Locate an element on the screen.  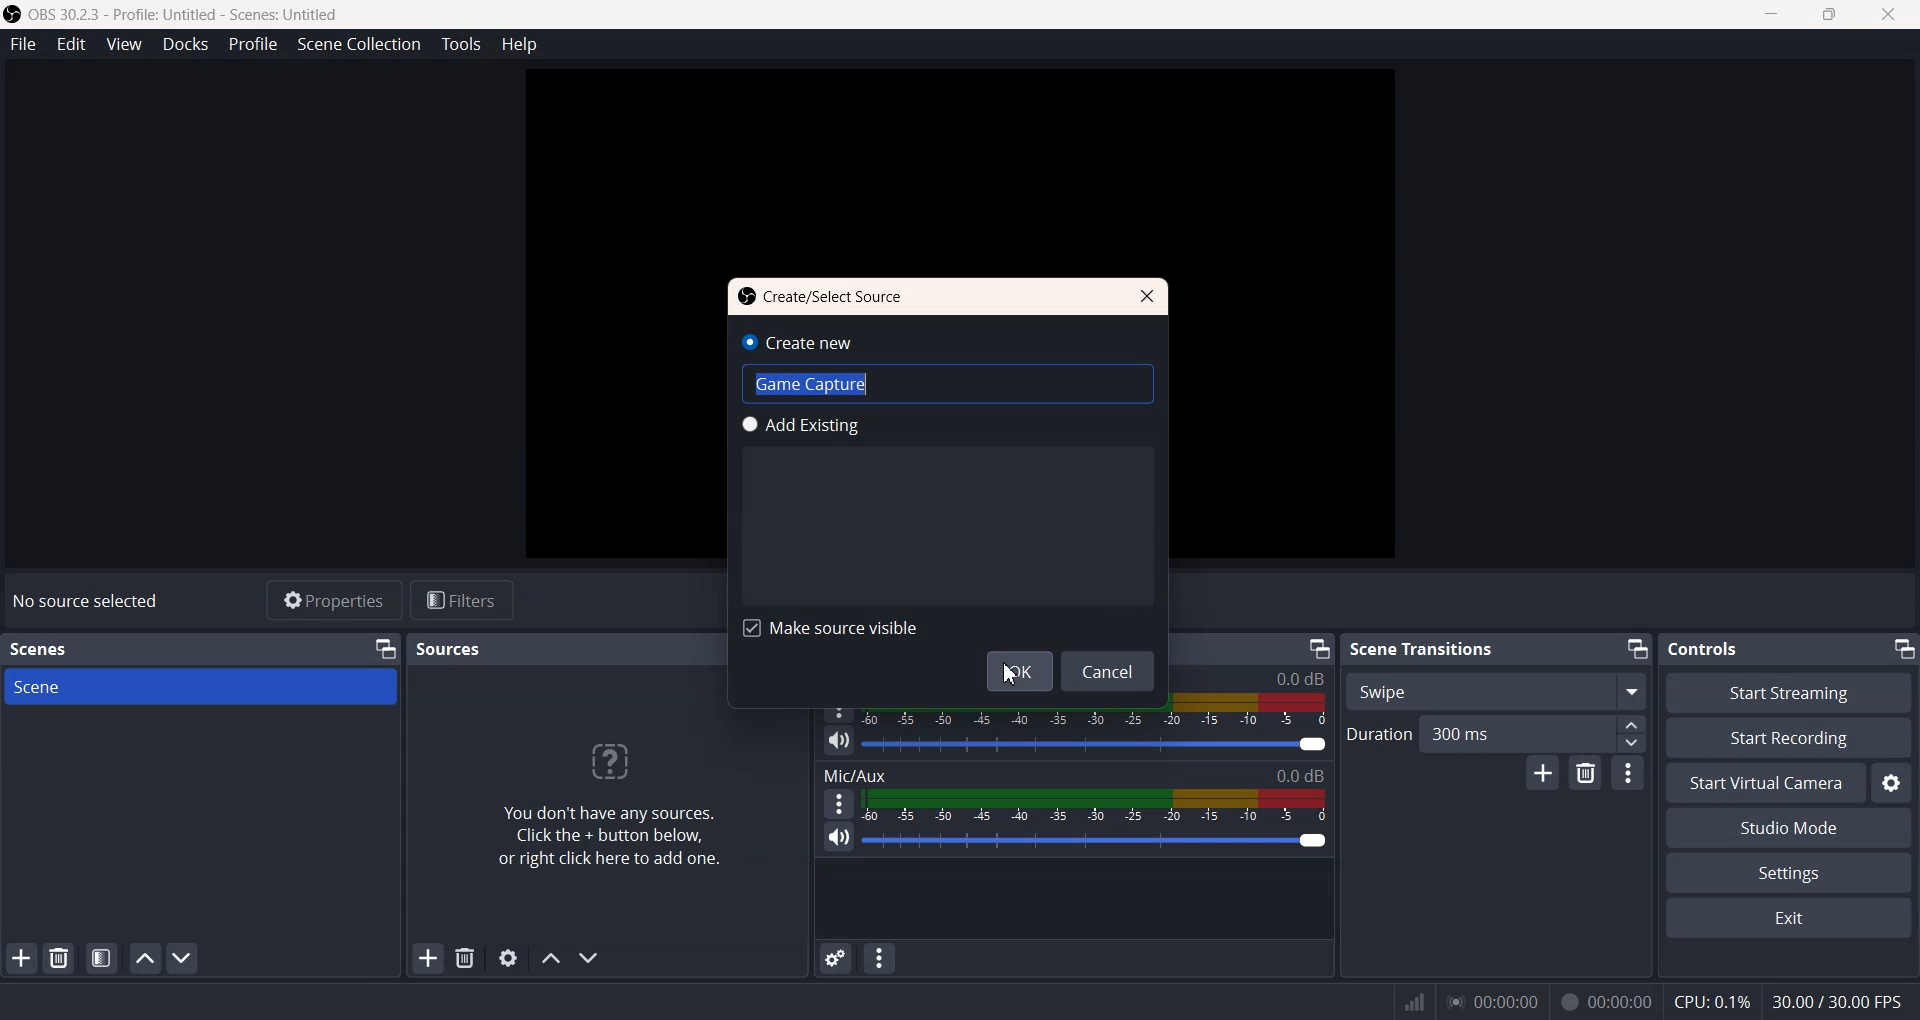
Audio Mixer menu is located at coordinates (878, 960).